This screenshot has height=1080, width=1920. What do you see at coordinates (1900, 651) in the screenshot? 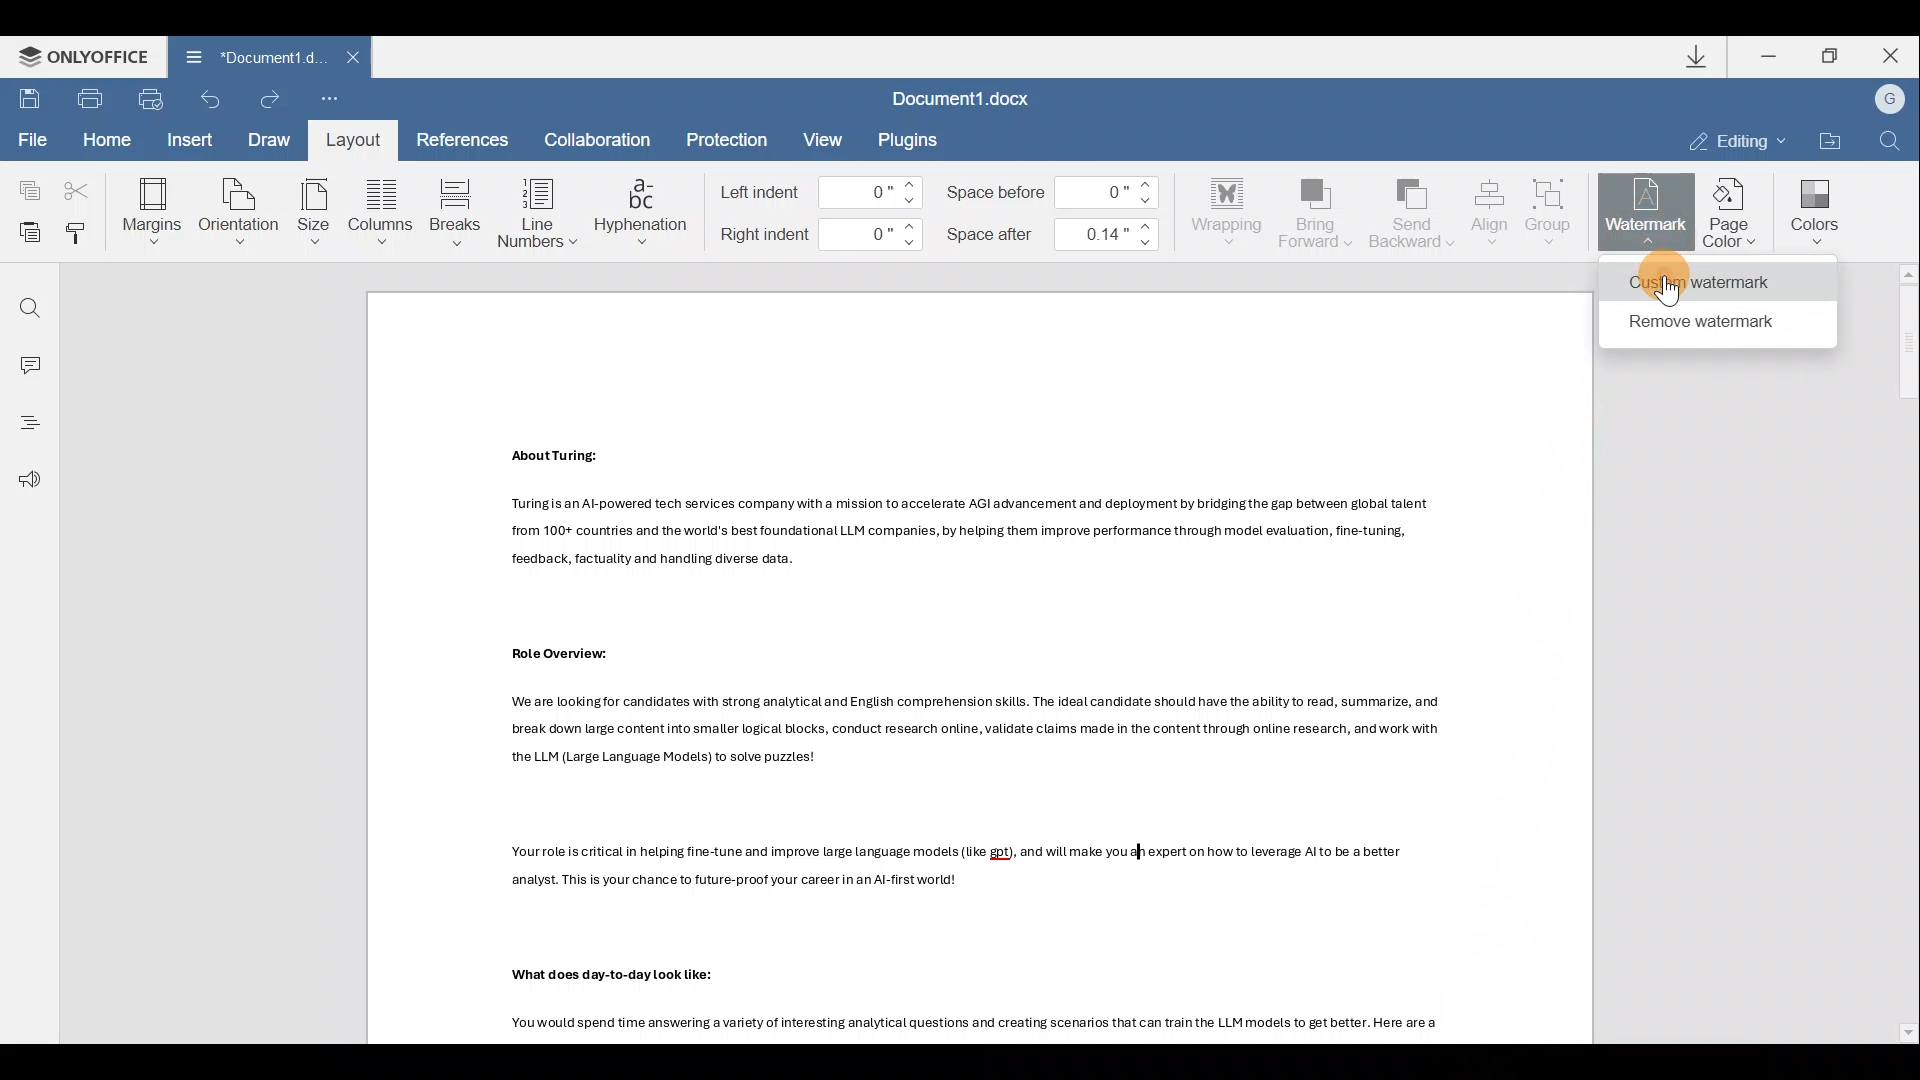
I see `Scroll bar` at bounding box center [1900, 651].